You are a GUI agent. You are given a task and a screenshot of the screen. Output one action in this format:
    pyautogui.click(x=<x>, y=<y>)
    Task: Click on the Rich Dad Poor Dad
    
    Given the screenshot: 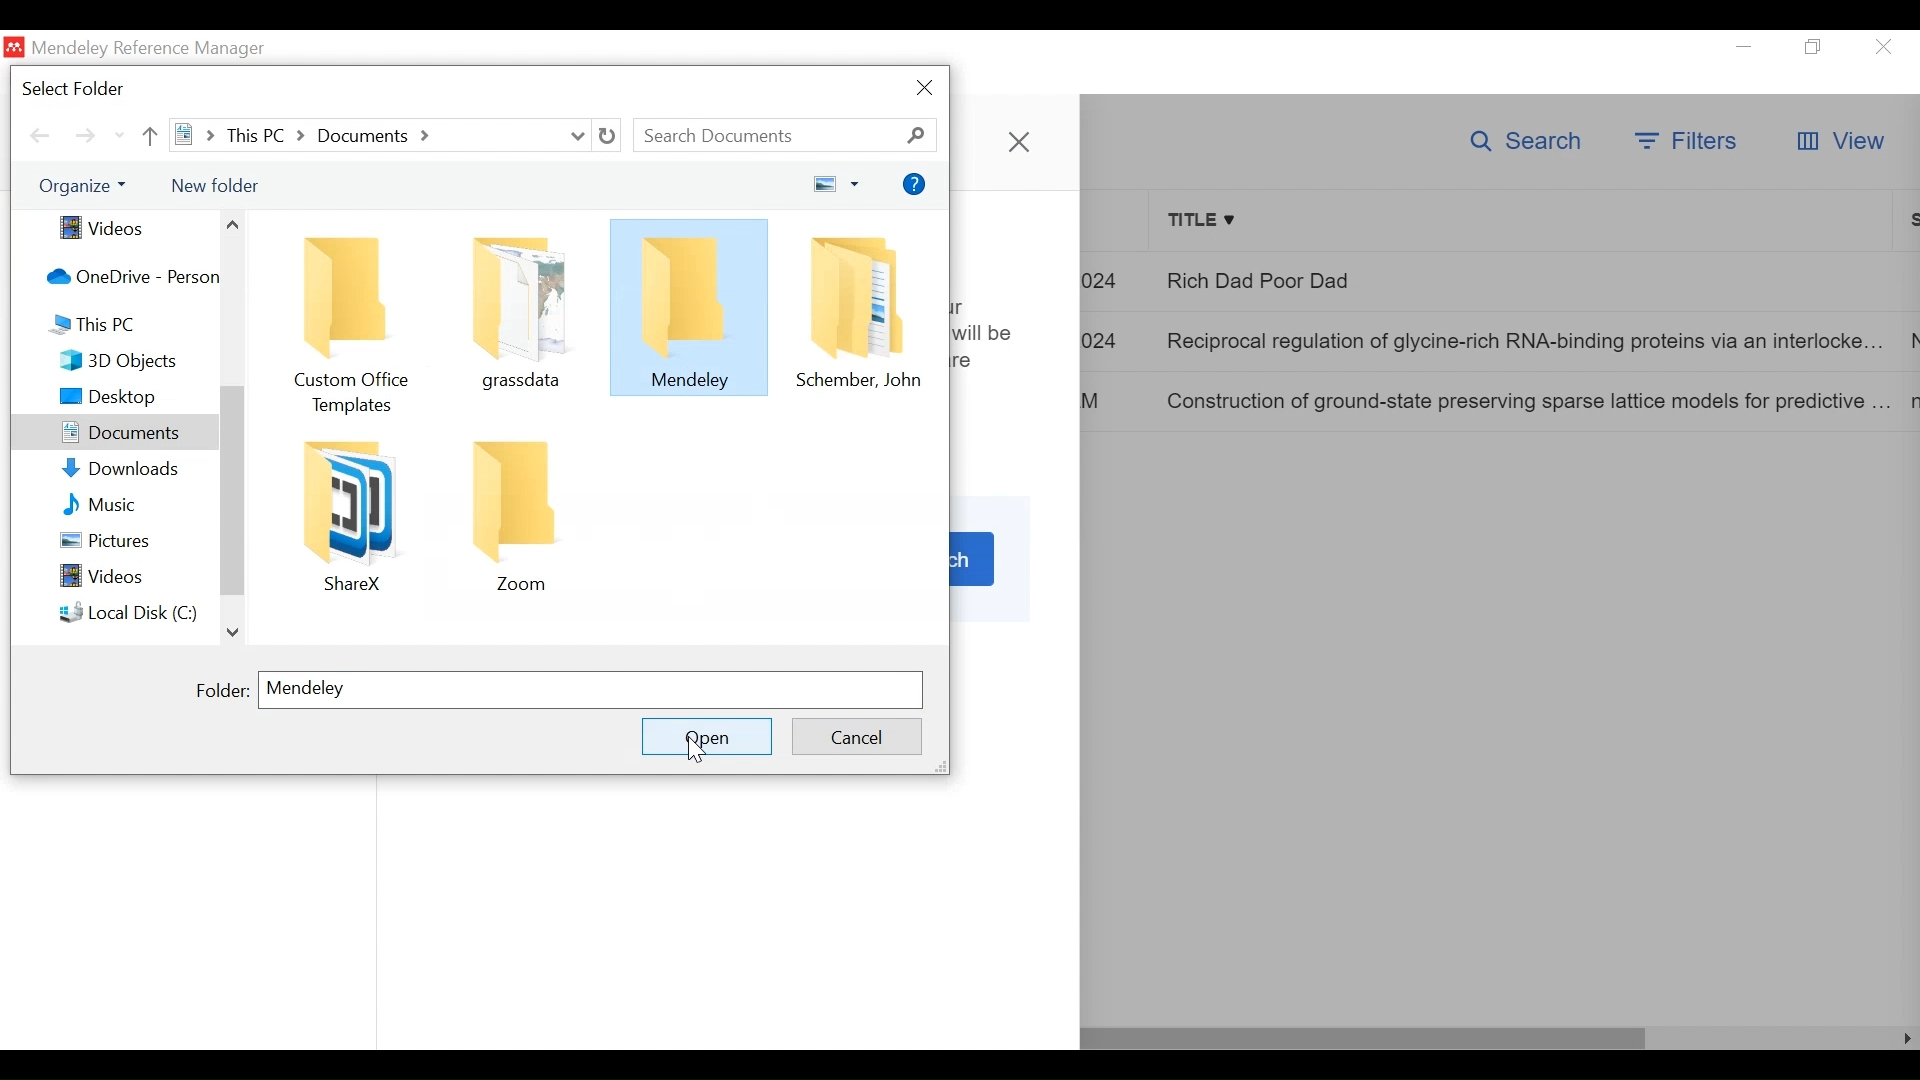 What is the action you would take?
    pyautogui.click(x=1374, y=284)
    